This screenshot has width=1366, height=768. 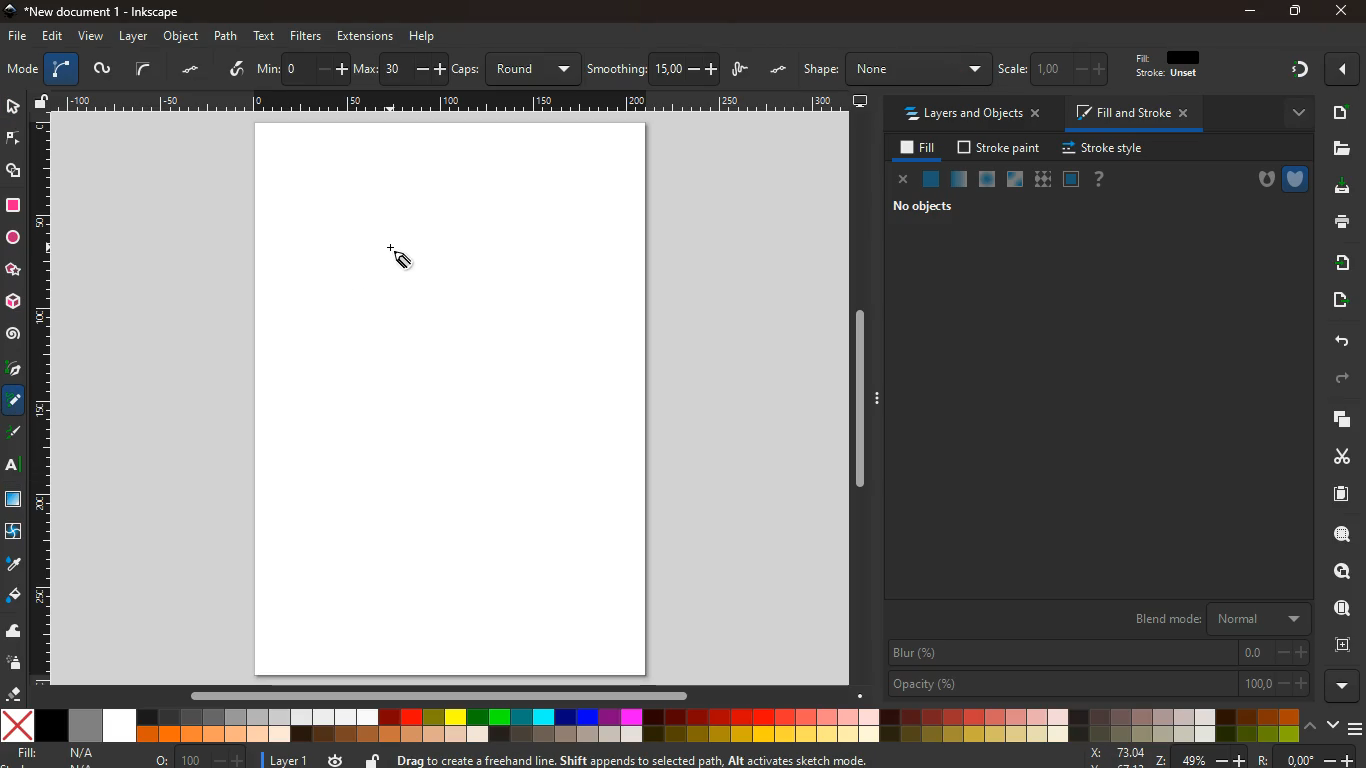 What do you see at coordinates (306, 36) in the screenshot?
I see `filters` at bounding box center [306, 36].